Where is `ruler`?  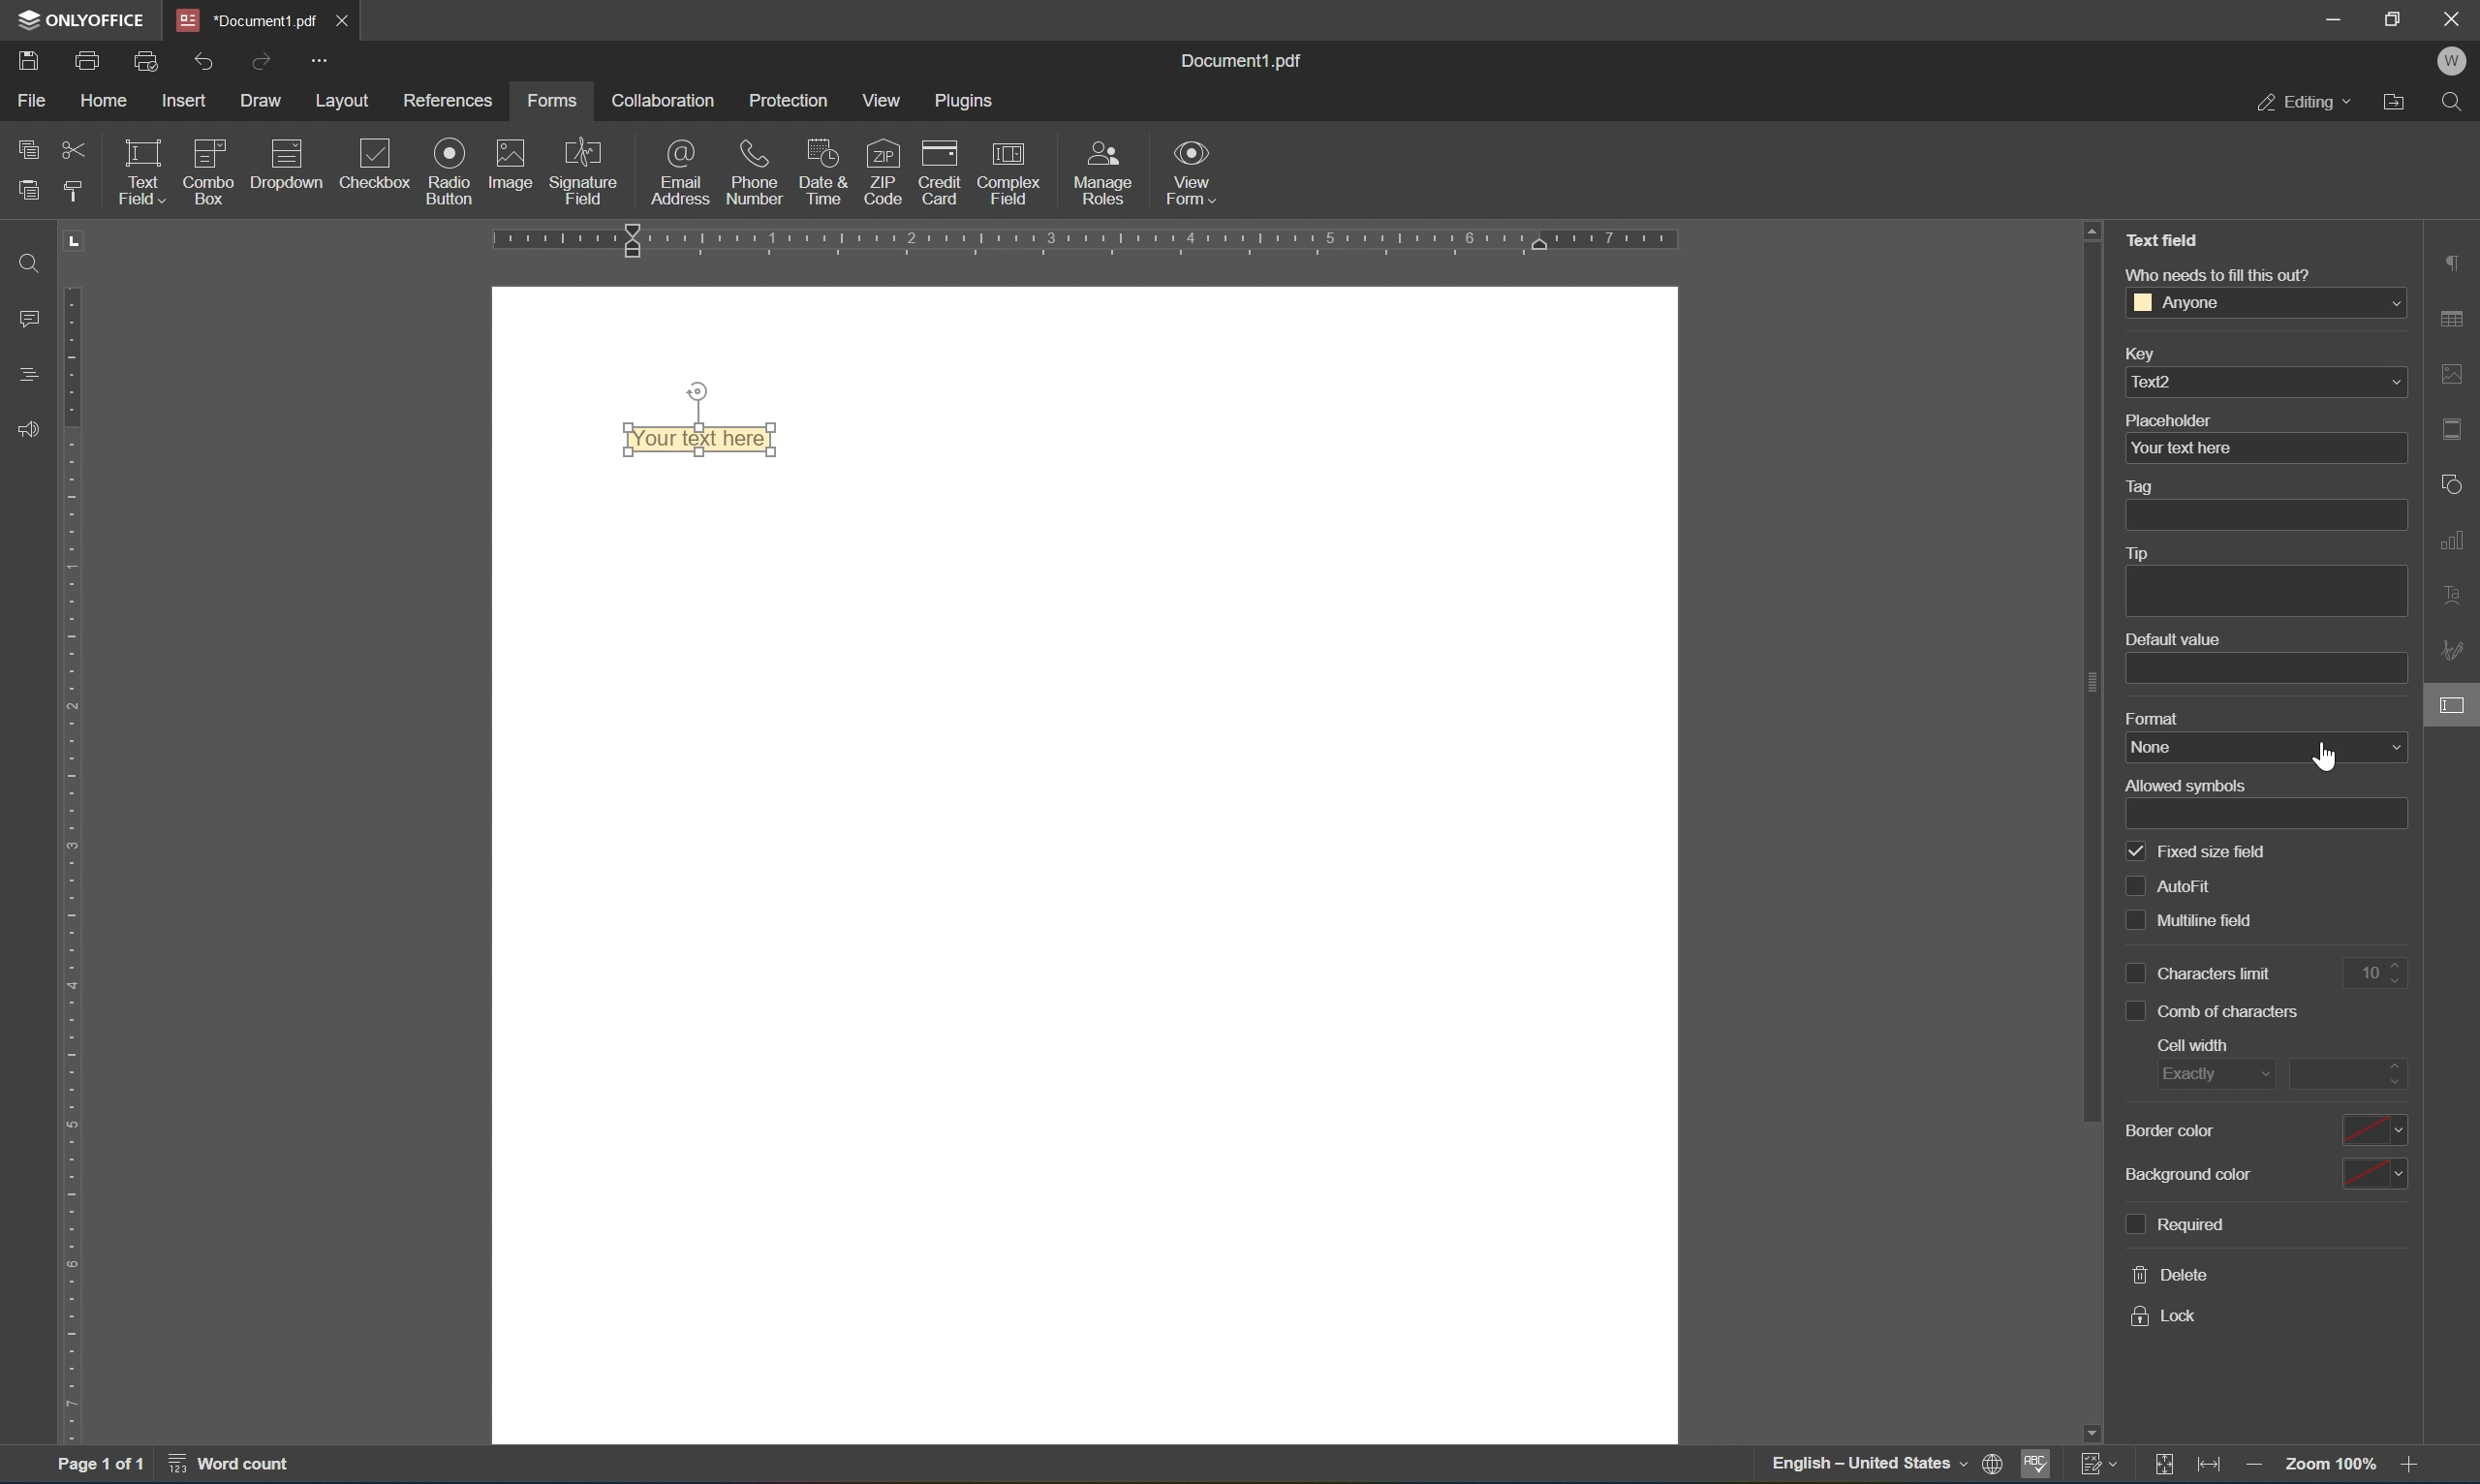 ruler is located at coordinates (65, 866).